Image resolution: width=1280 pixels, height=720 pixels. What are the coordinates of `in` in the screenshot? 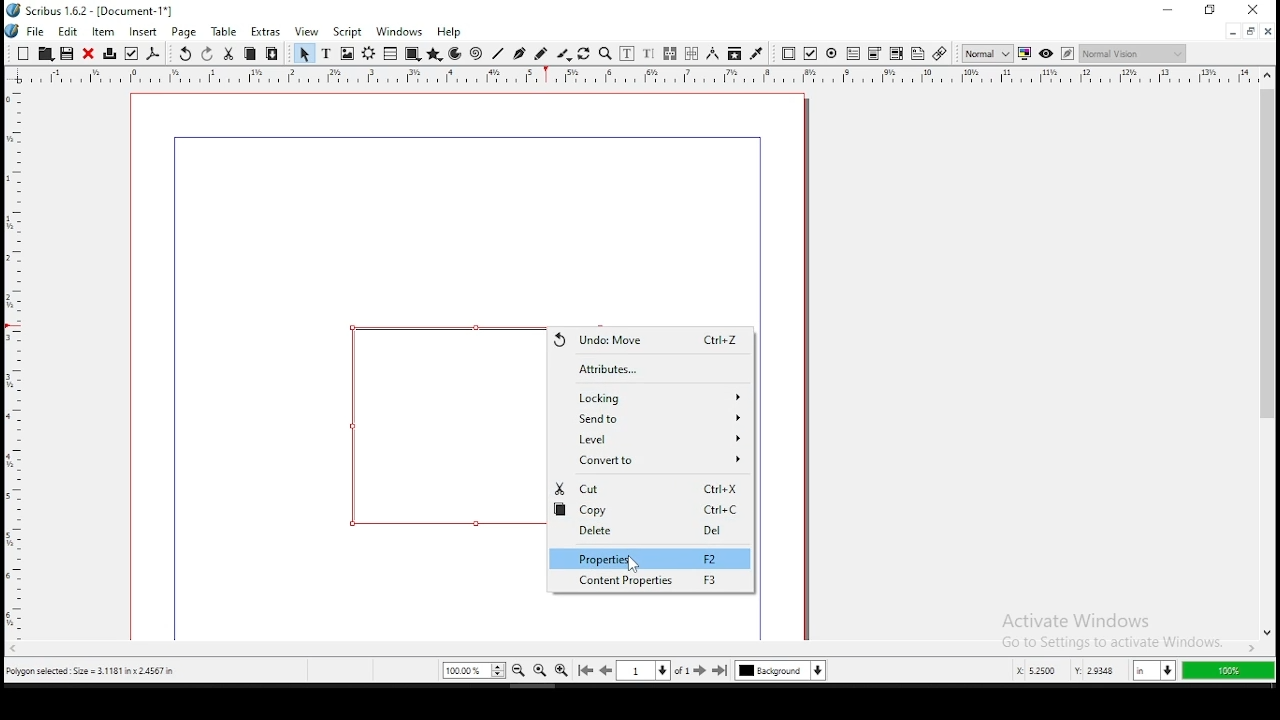 It's located at (1151, 671).